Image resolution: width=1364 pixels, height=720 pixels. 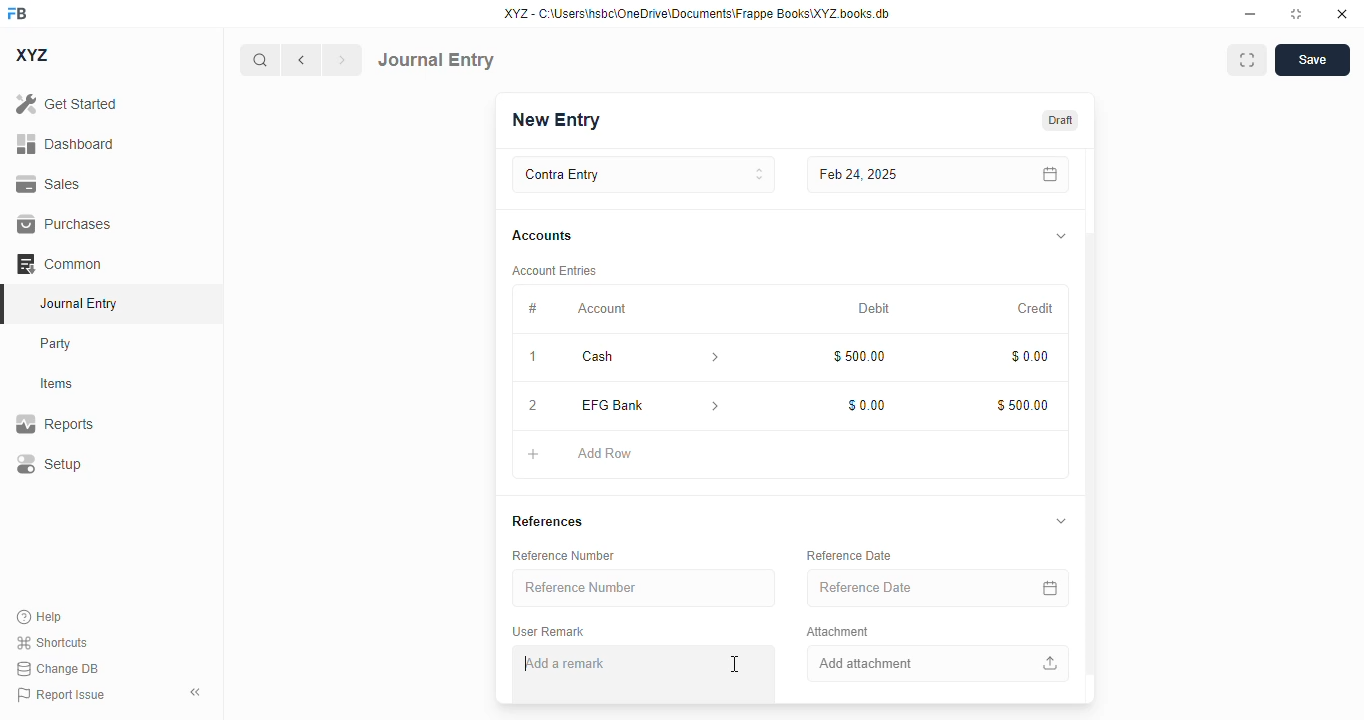 What do you see at coordinates (865, 406) in the screenshot?
I see `$0.00` at bounding box center [865, 406].